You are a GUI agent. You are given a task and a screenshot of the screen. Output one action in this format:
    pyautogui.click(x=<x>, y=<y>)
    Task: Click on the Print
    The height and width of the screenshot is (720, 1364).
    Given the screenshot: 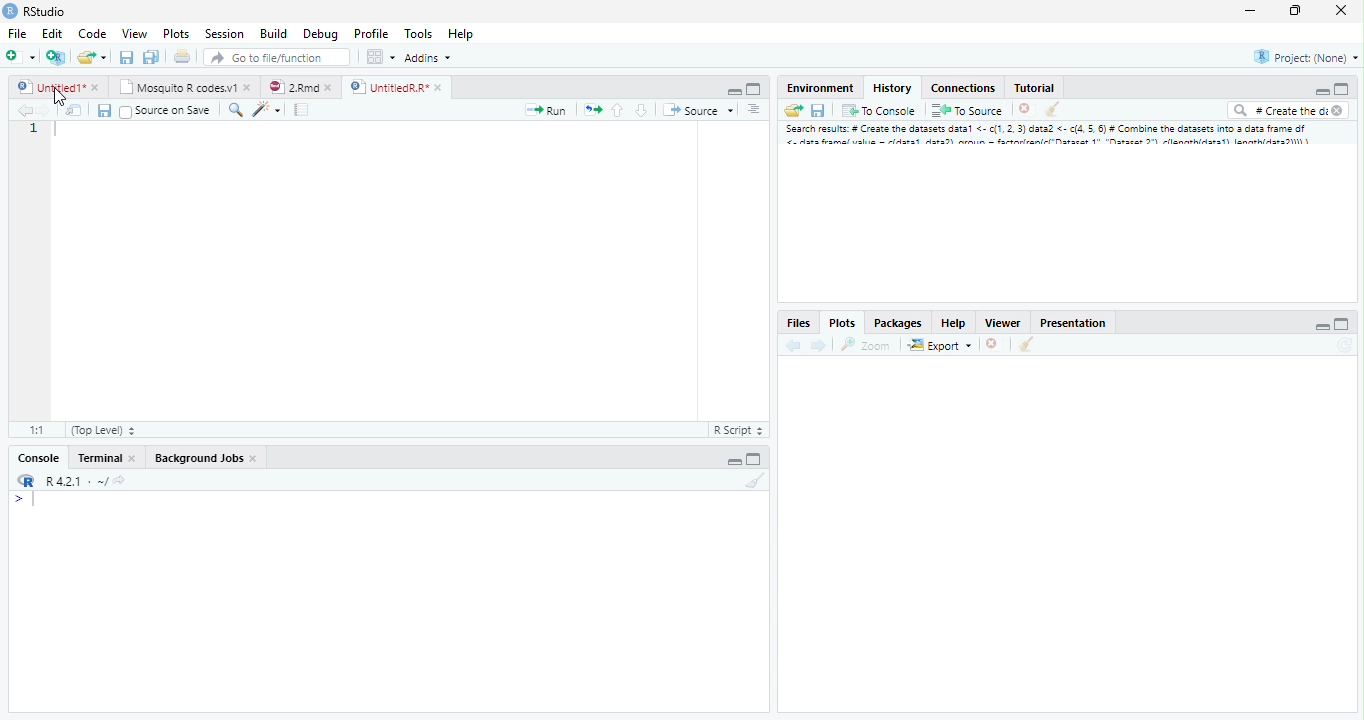 What is the action you would take?
    pyautogui.click(x=185, y=57)
    